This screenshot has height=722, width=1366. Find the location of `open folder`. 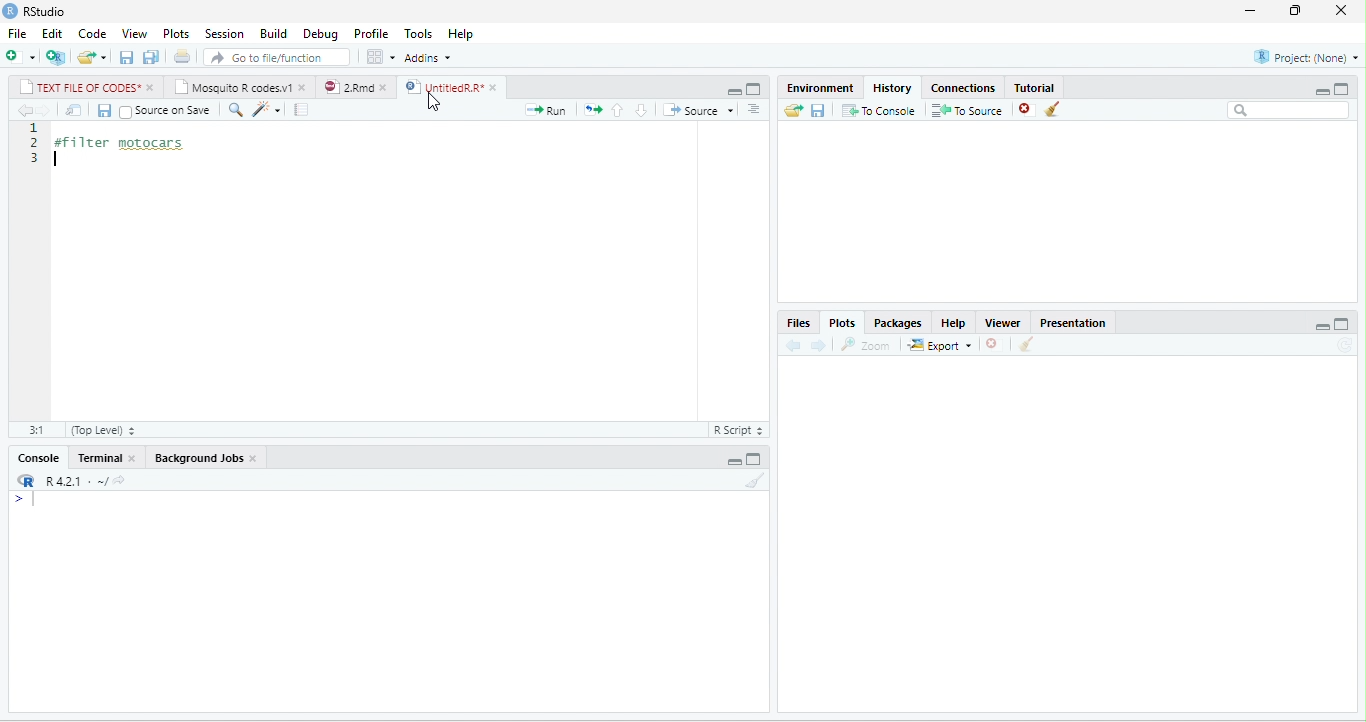

open folder is located at coordinates (793, 110).